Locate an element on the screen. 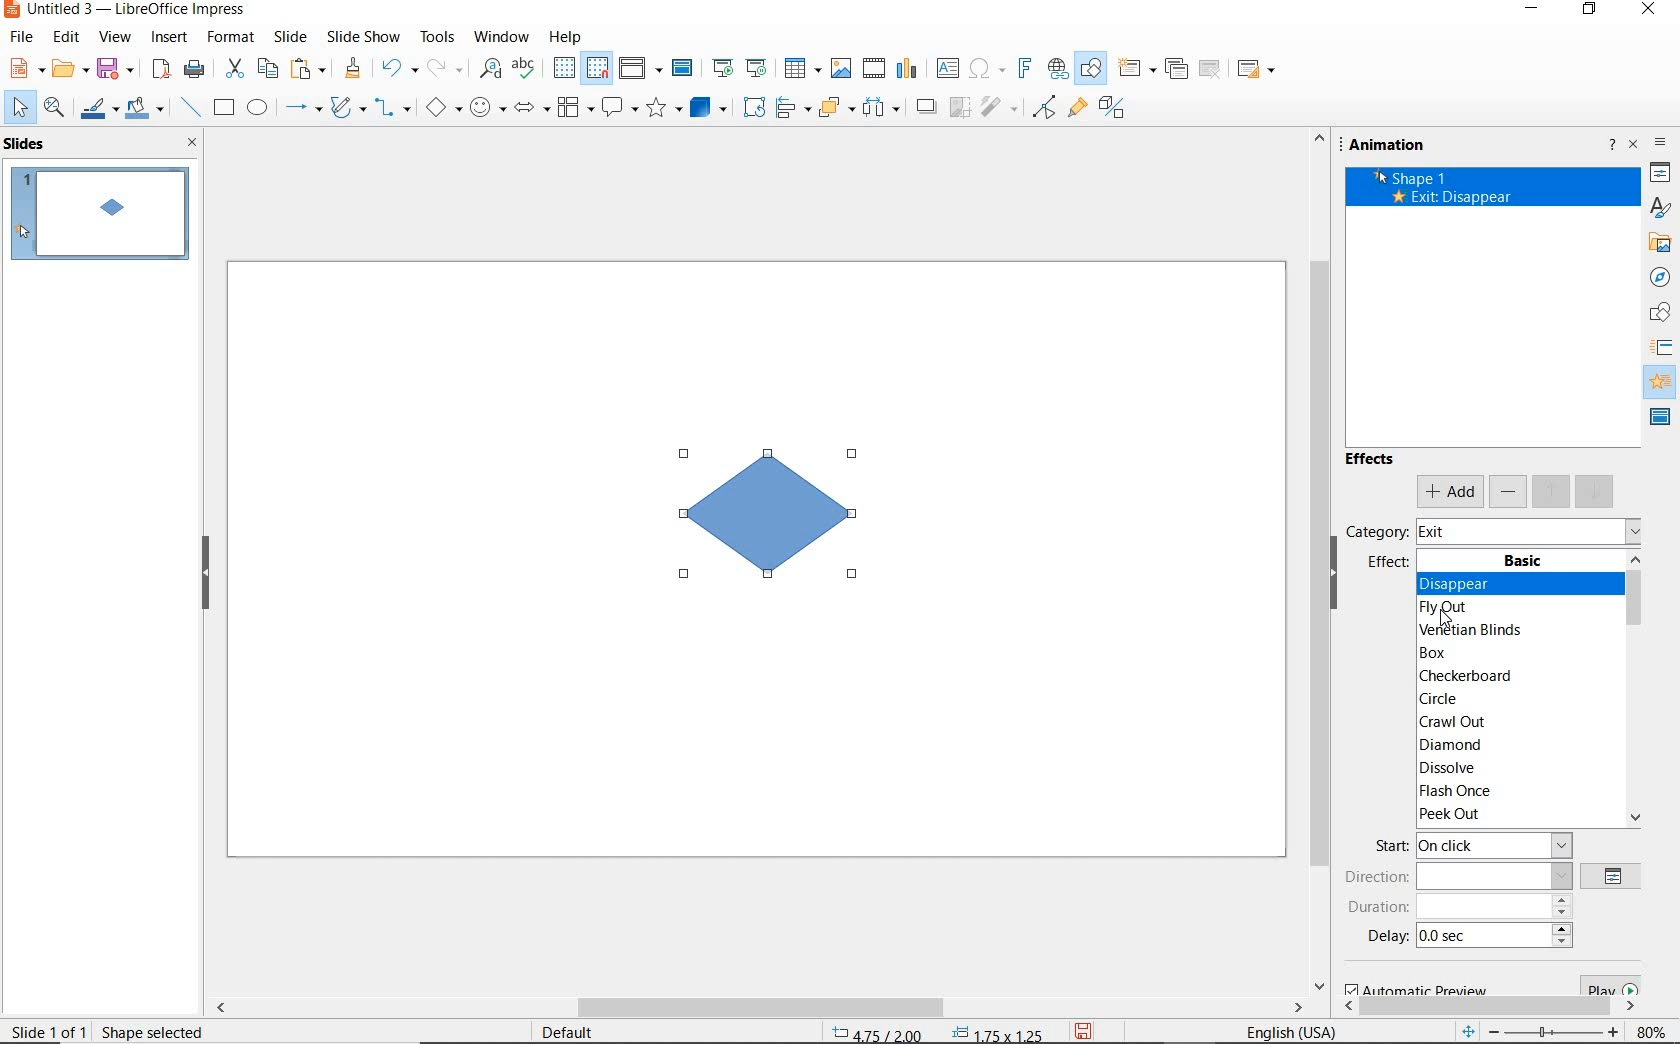 The height and width of the screenshot is (1044, 1680). default is located at coordinates (588, 1030).